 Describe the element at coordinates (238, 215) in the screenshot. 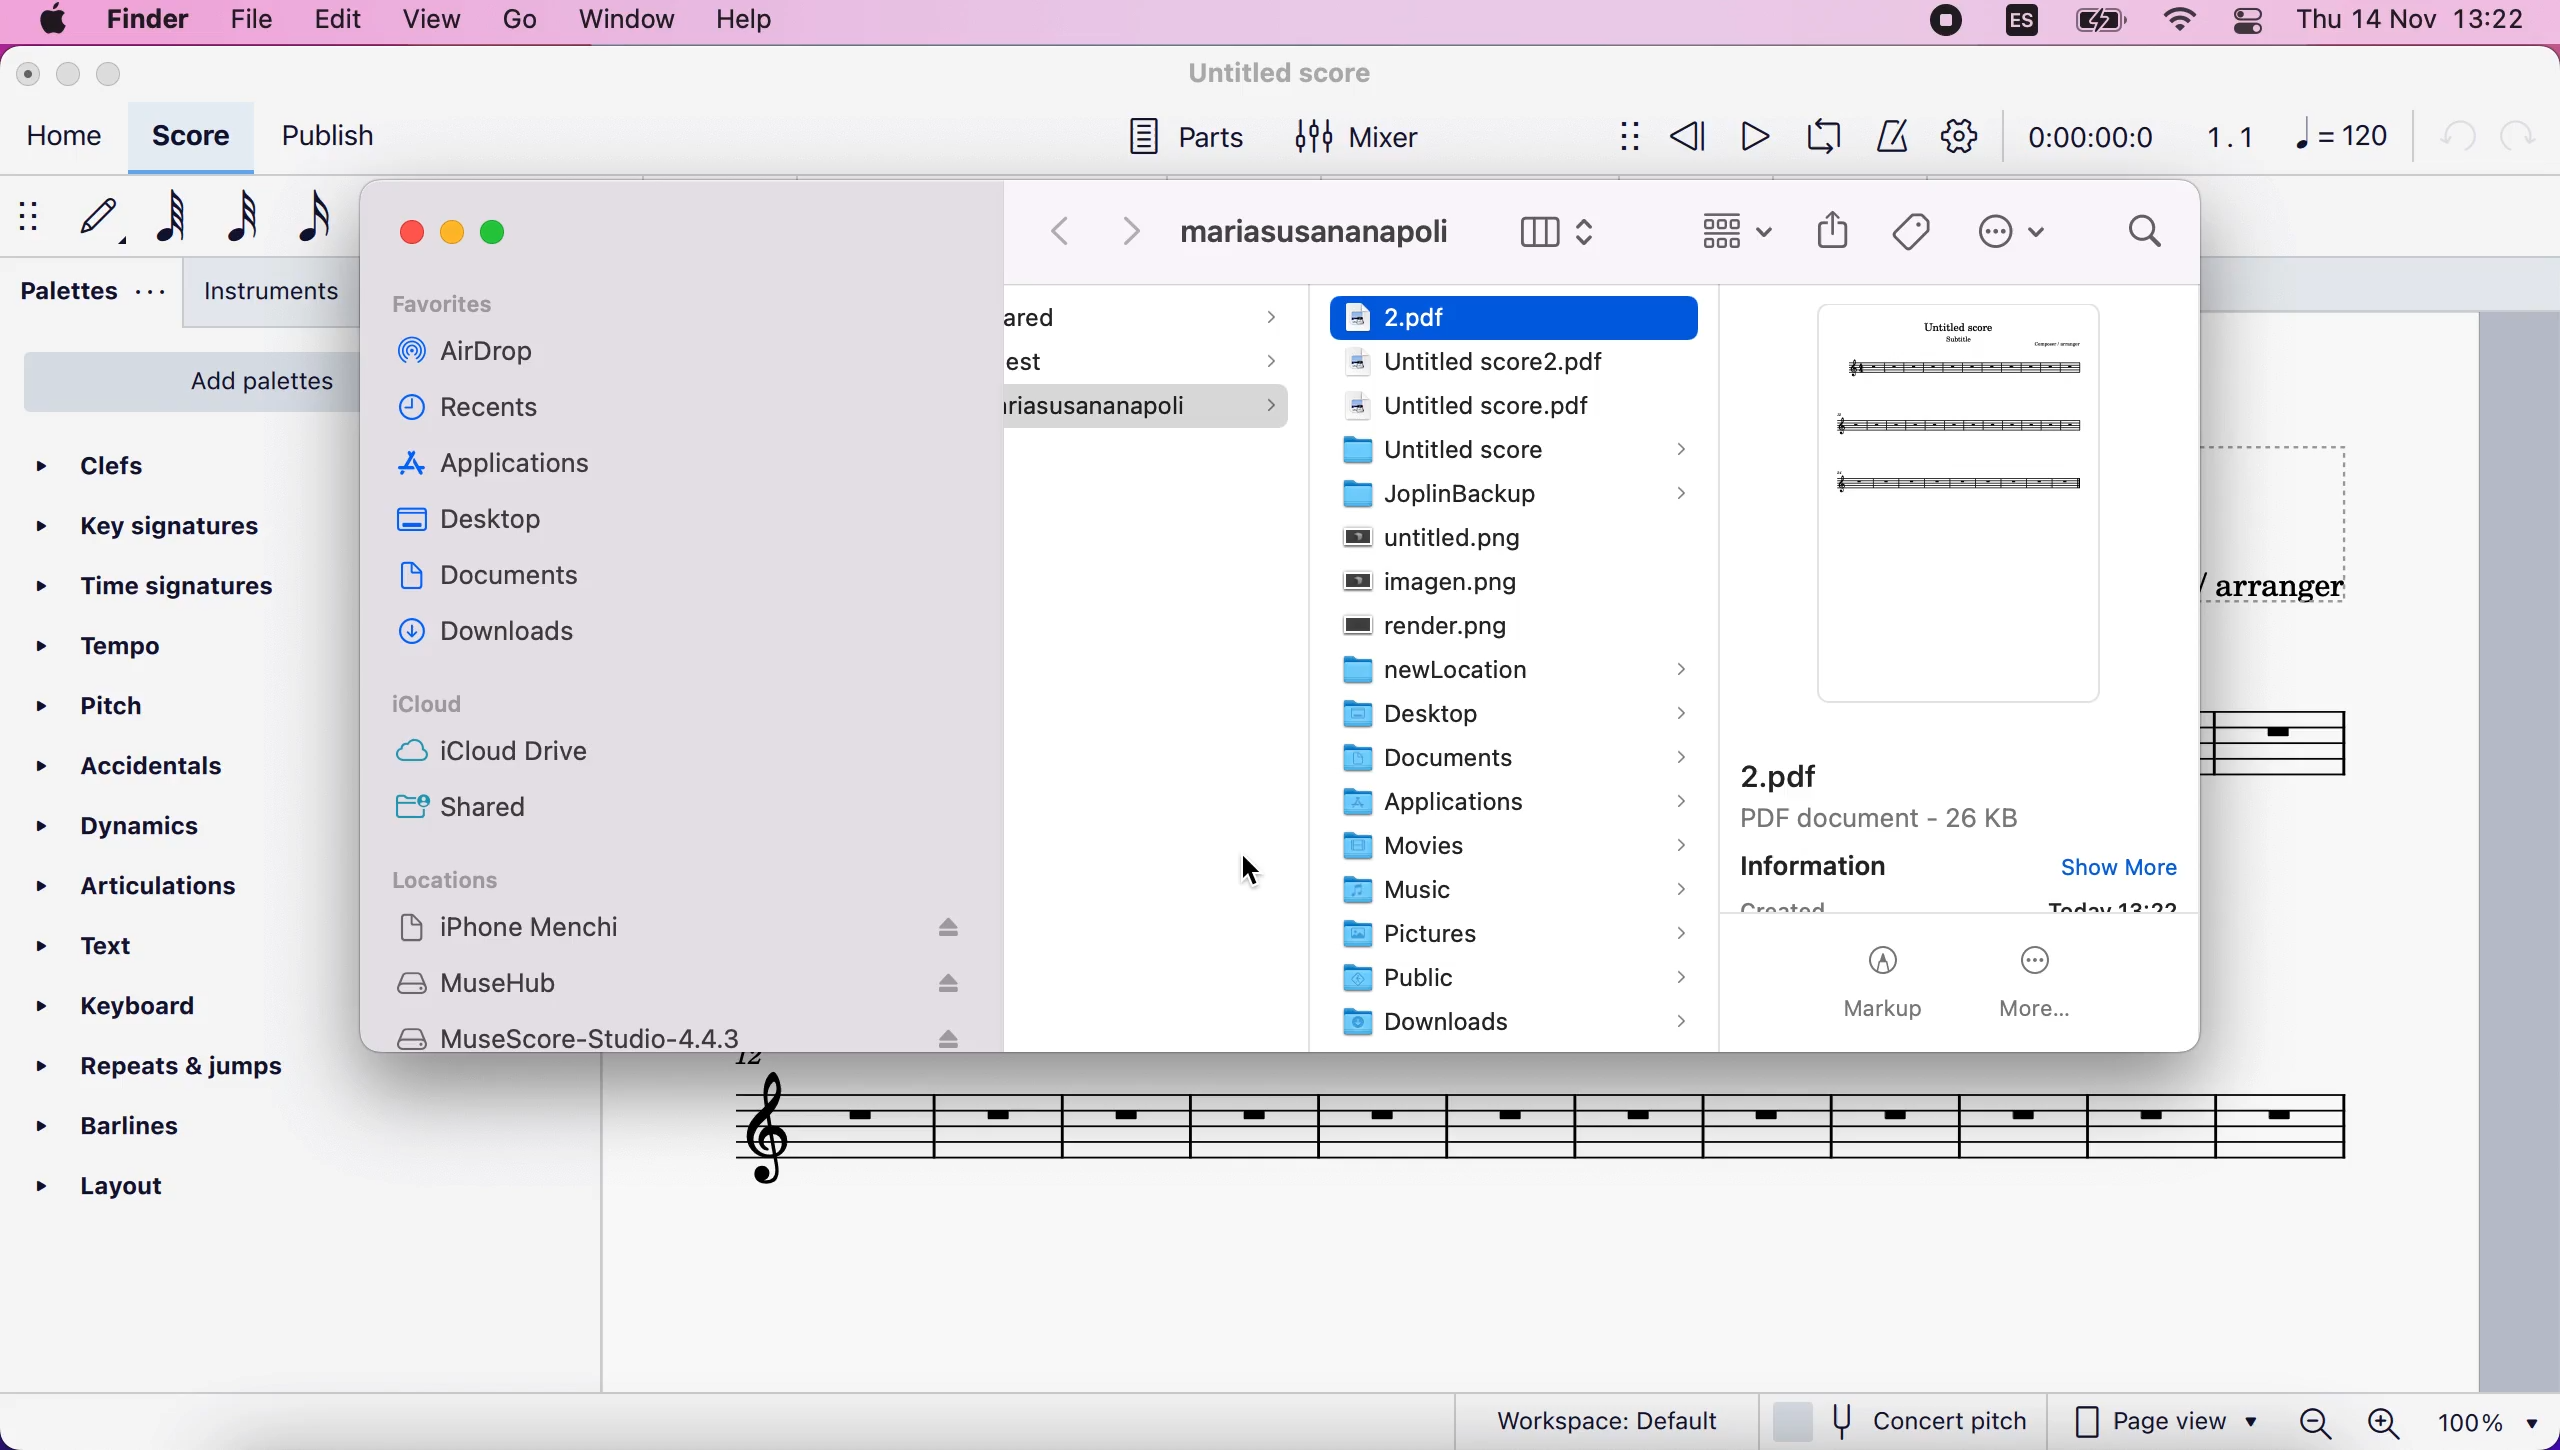

I see `32nd note` at that location.